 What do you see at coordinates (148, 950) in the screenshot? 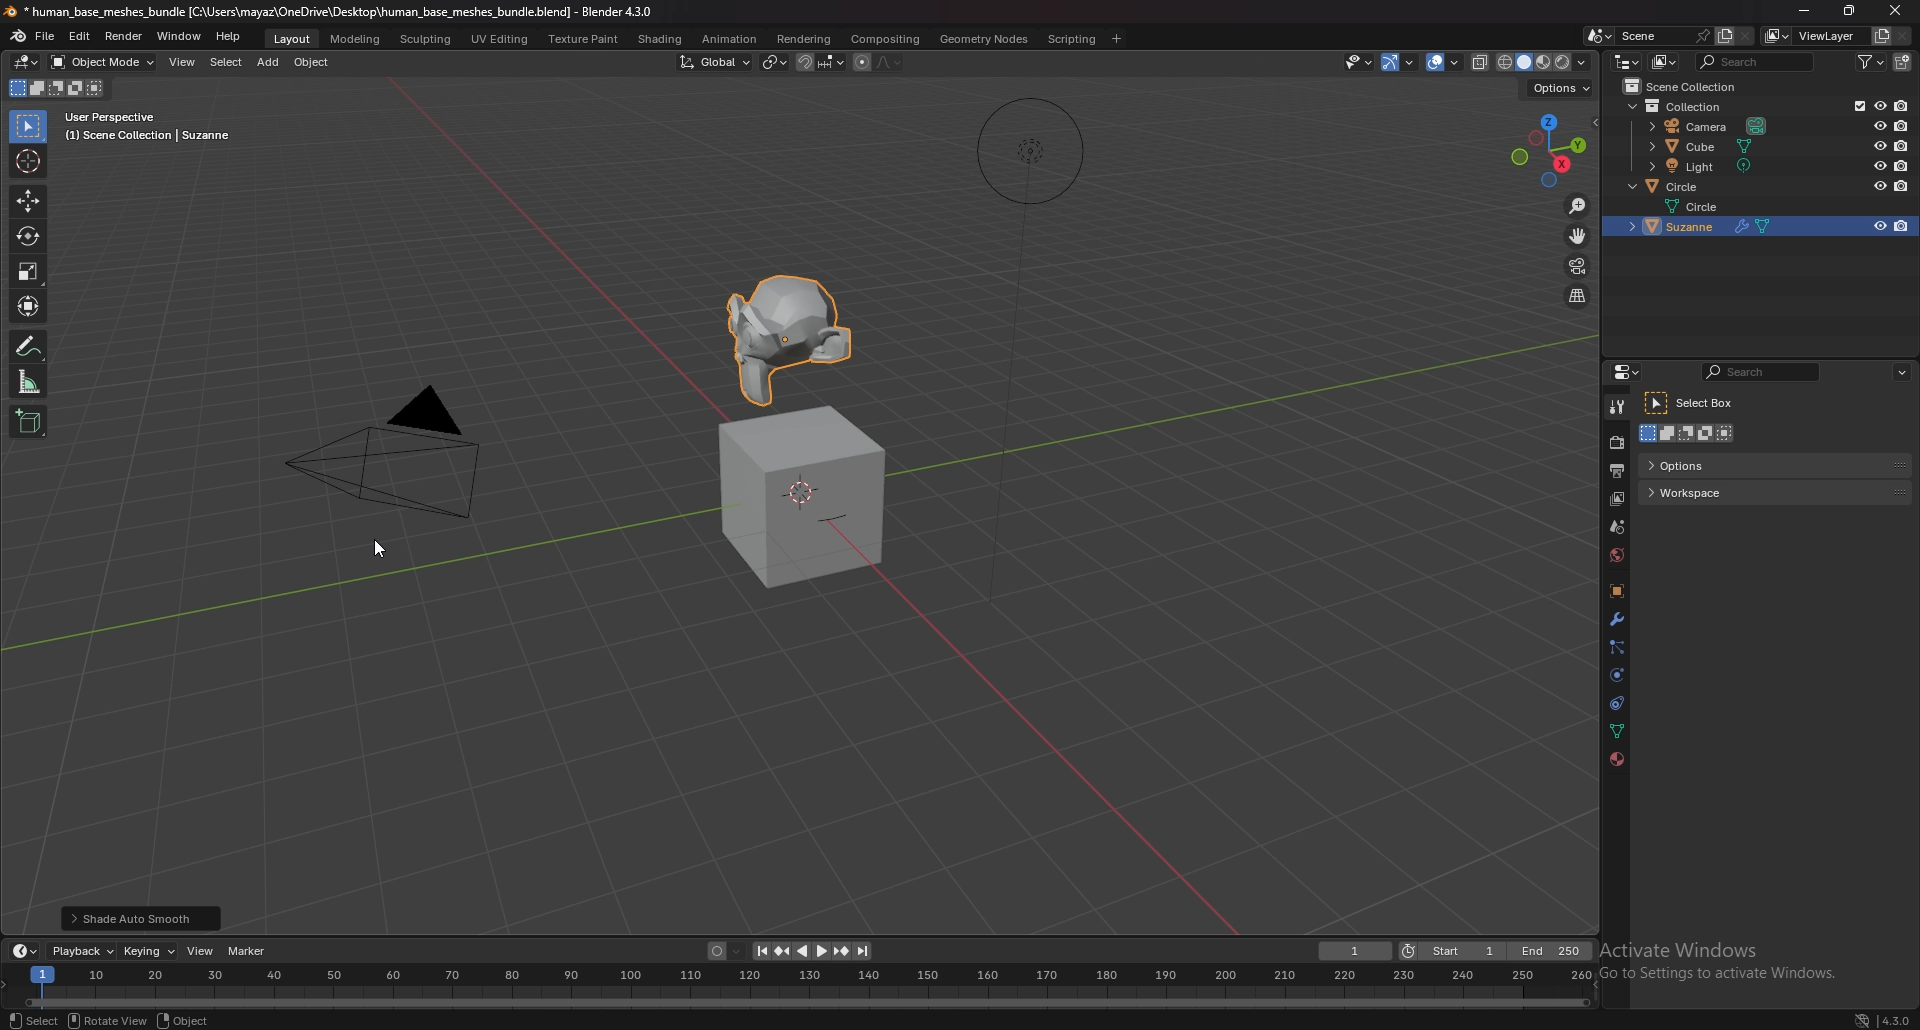
I see `keying` at bounding box center [148, 950].